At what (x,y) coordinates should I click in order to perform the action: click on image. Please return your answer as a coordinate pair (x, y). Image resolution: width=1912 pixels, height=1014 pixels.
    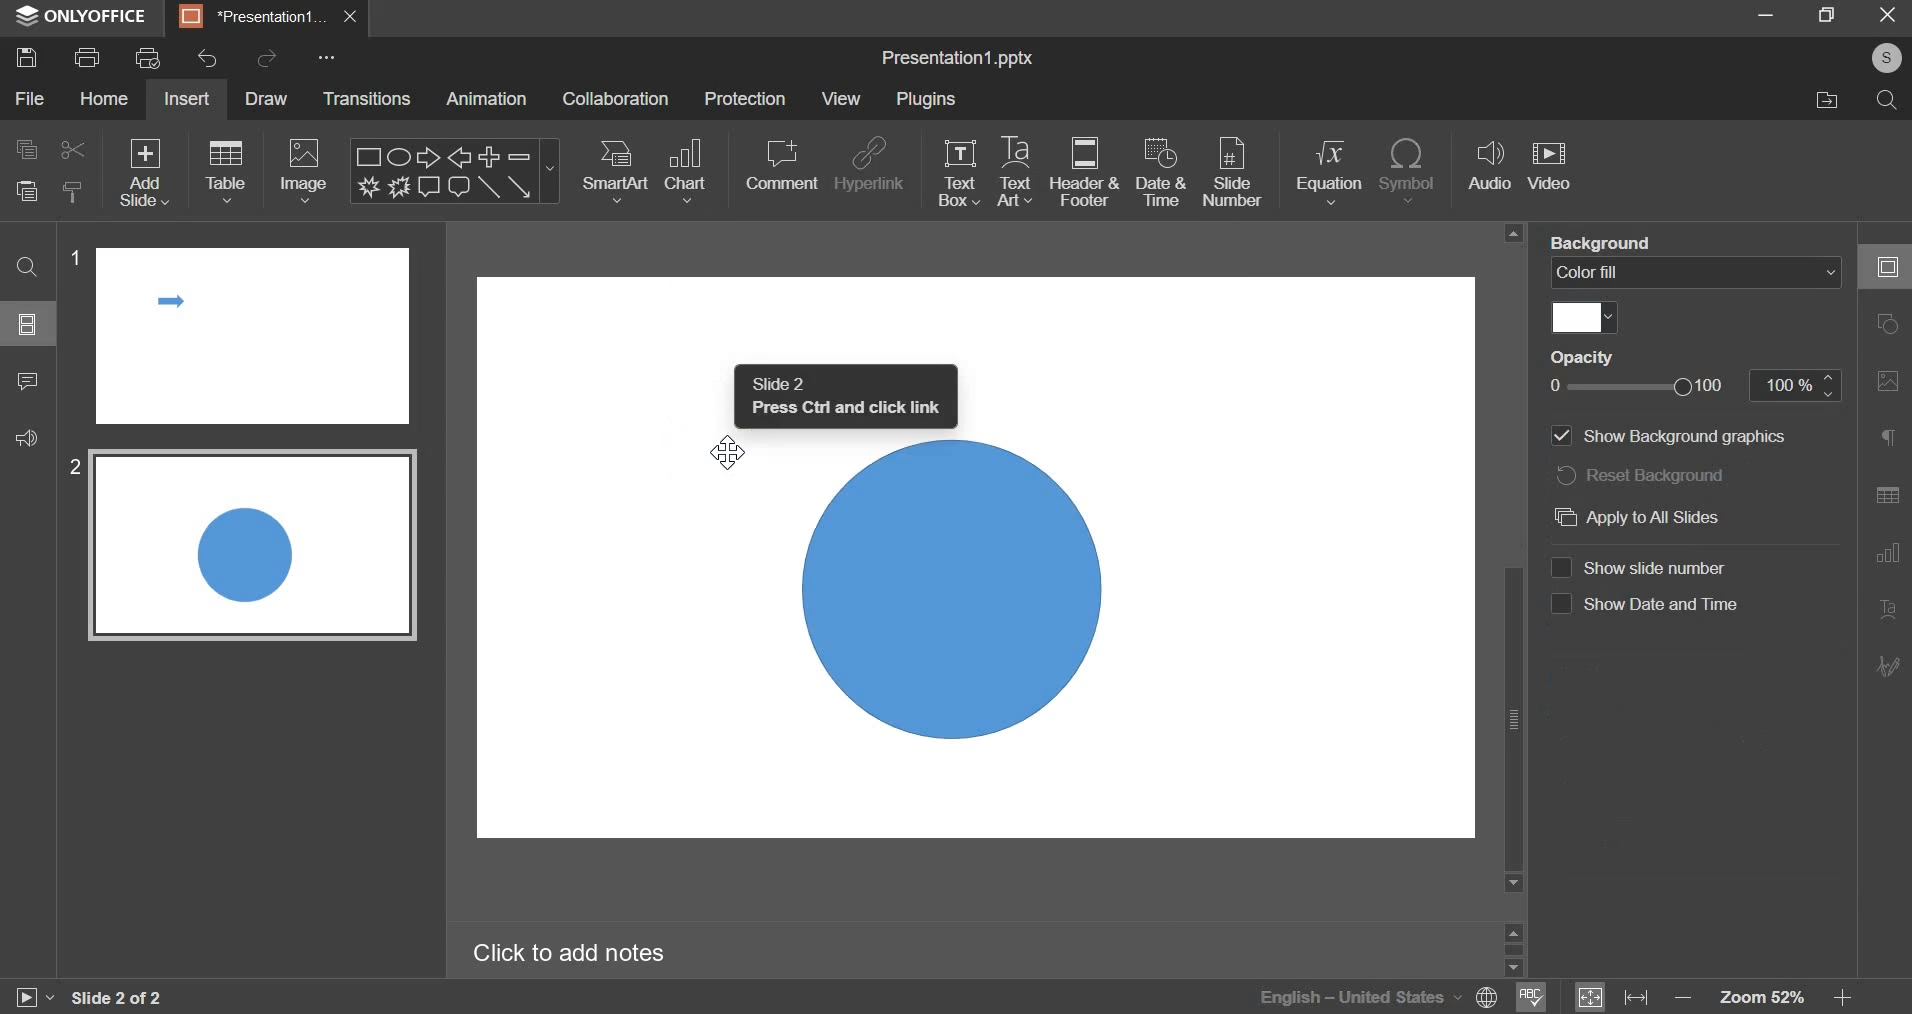
    Looking at the image, I should click on (306, 170).